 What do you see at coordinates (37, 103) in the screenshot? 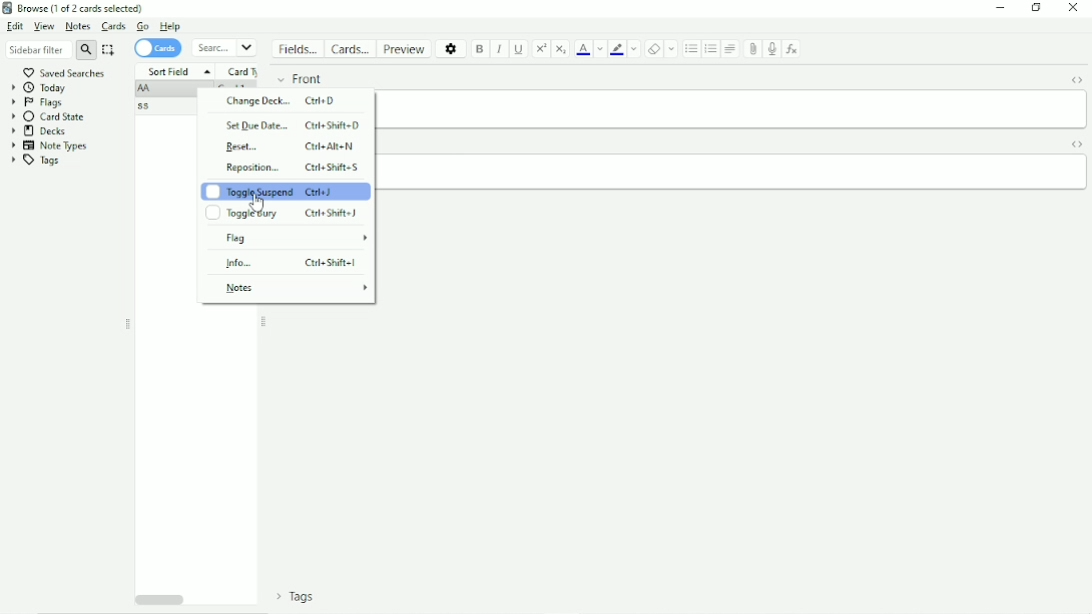
I see `Flags` at bounding box center [37, 103].